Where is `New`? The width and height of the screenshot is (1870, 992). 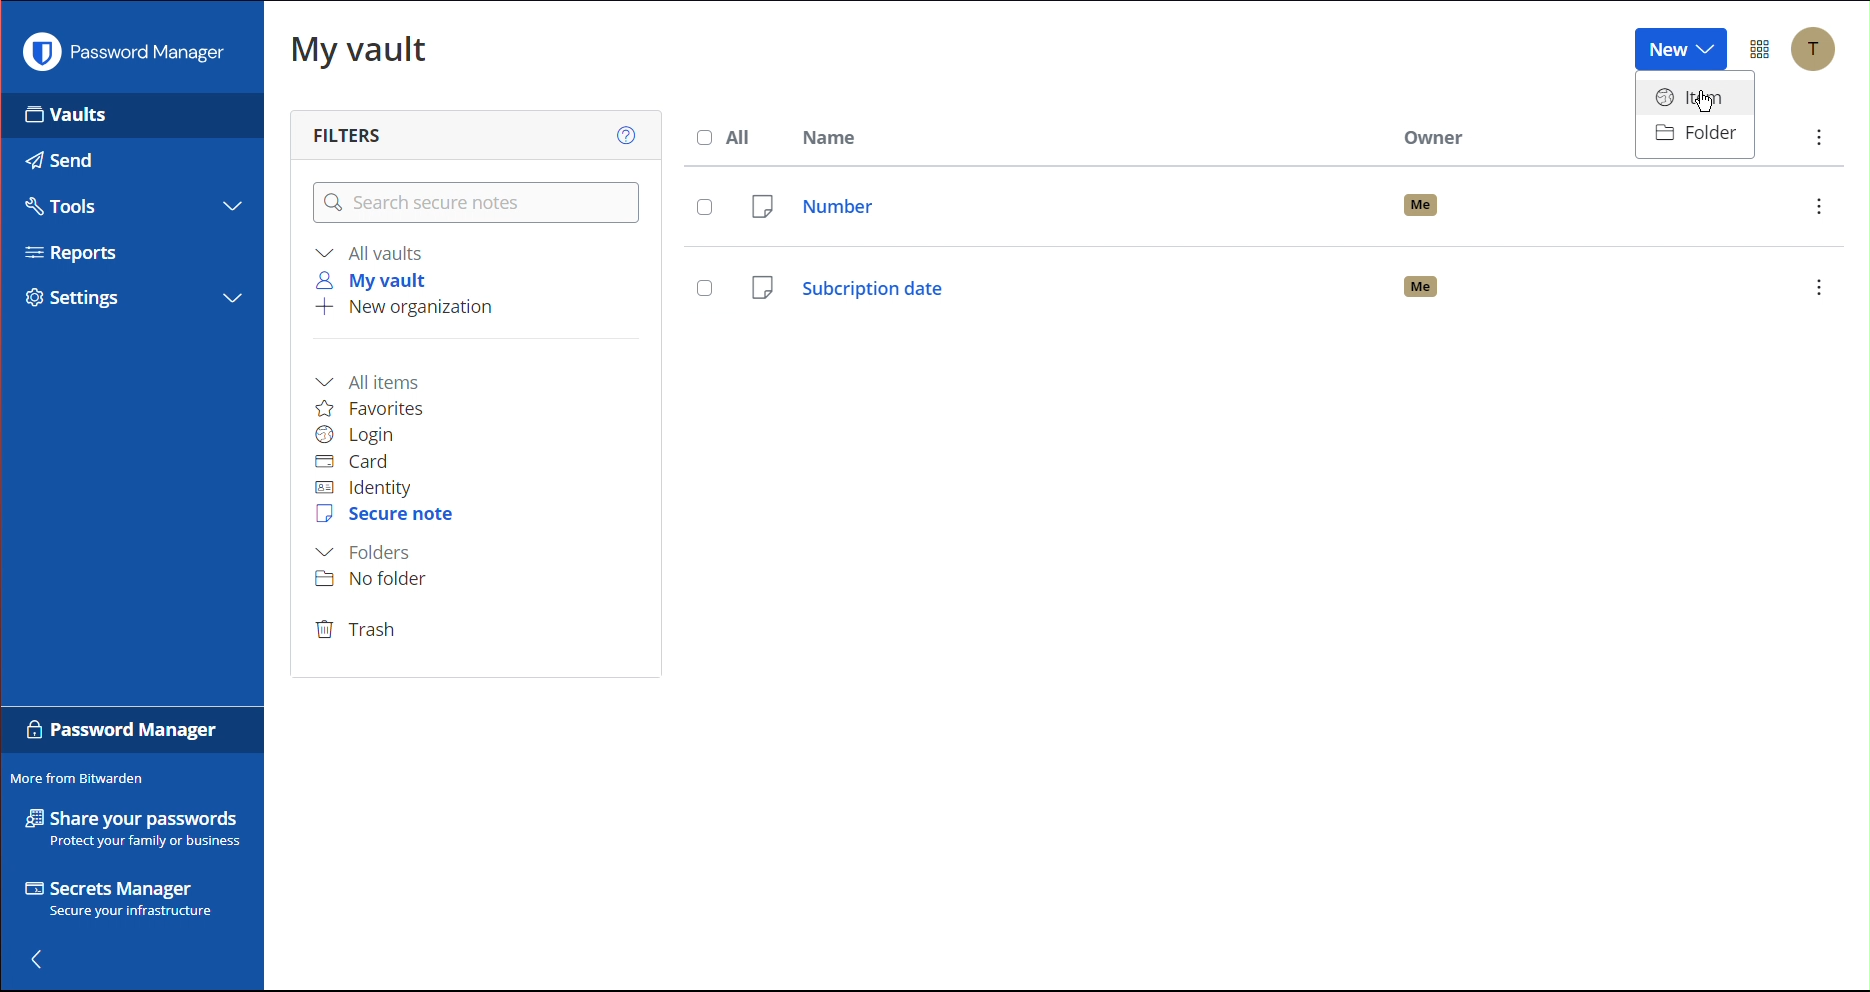
New is located at coordinates (1680, 46).